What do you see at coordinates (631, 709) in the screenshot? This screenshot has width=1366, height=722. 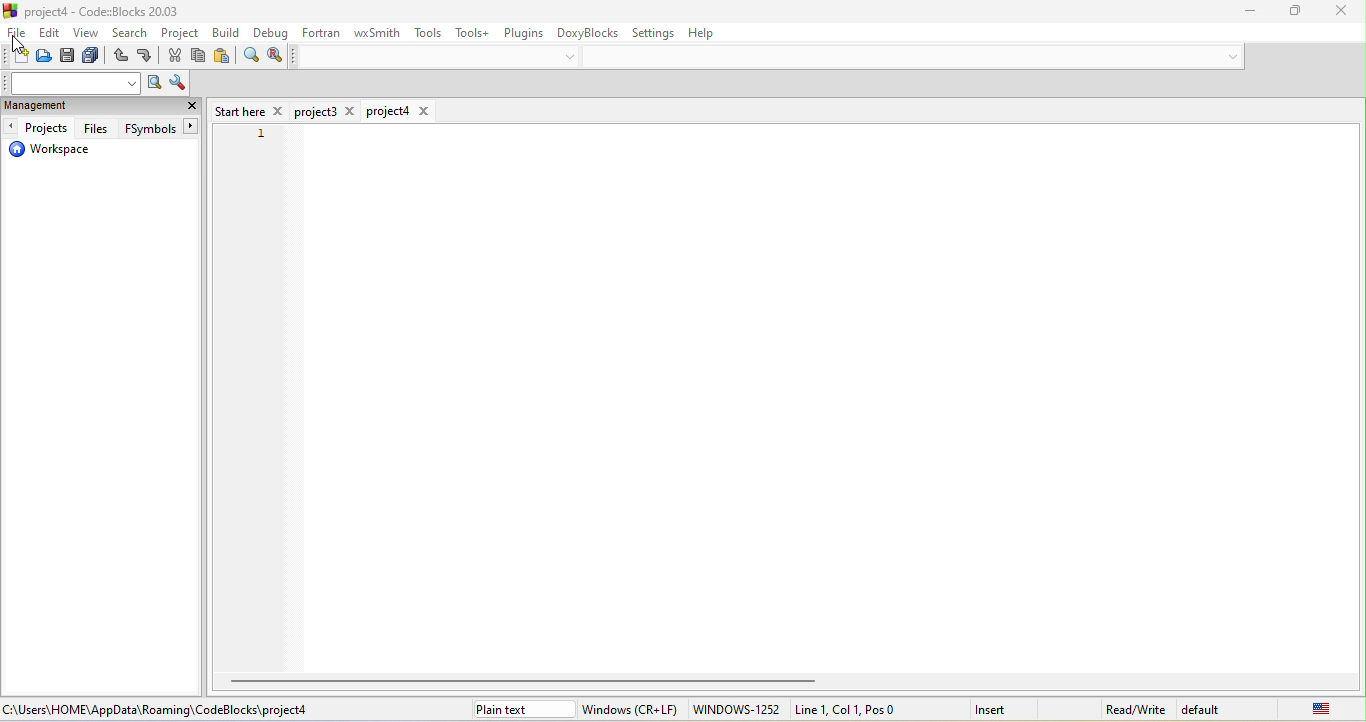 I see `window` at bounding box center [631, 709].